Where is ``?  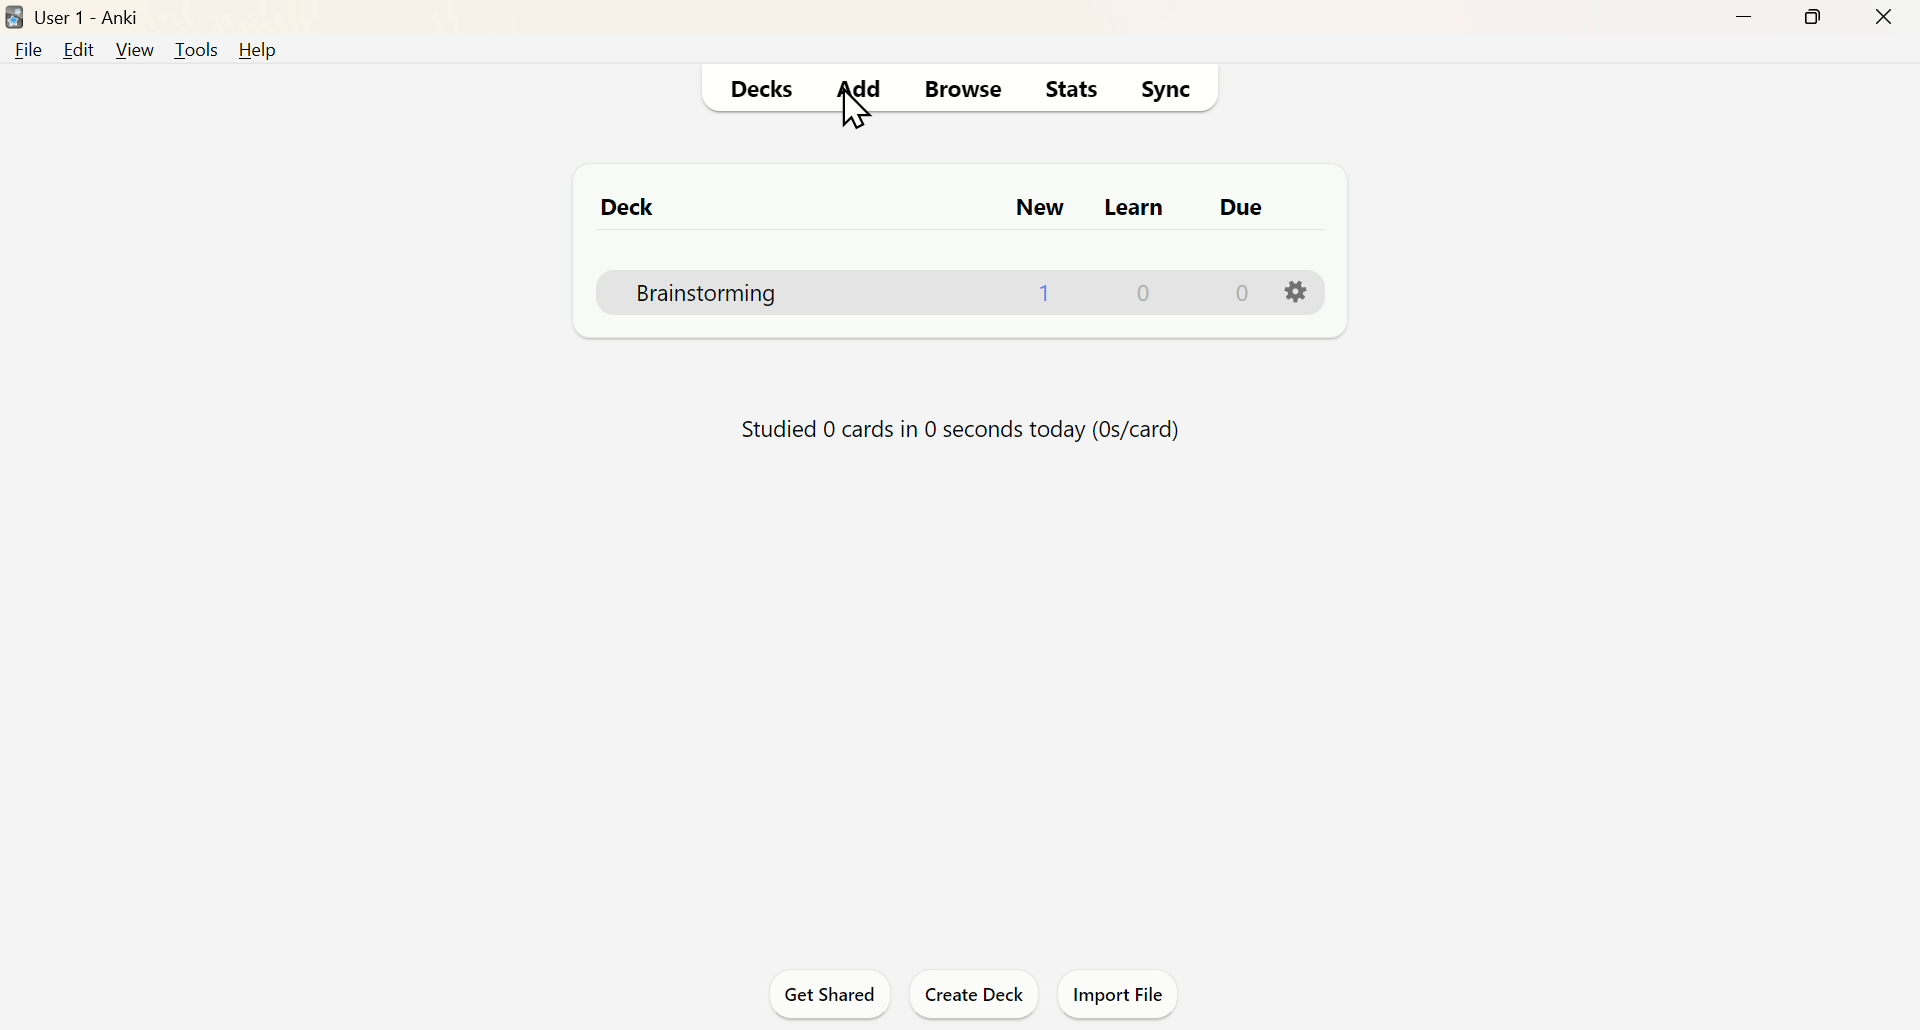  is located at coordinates (192, 46).